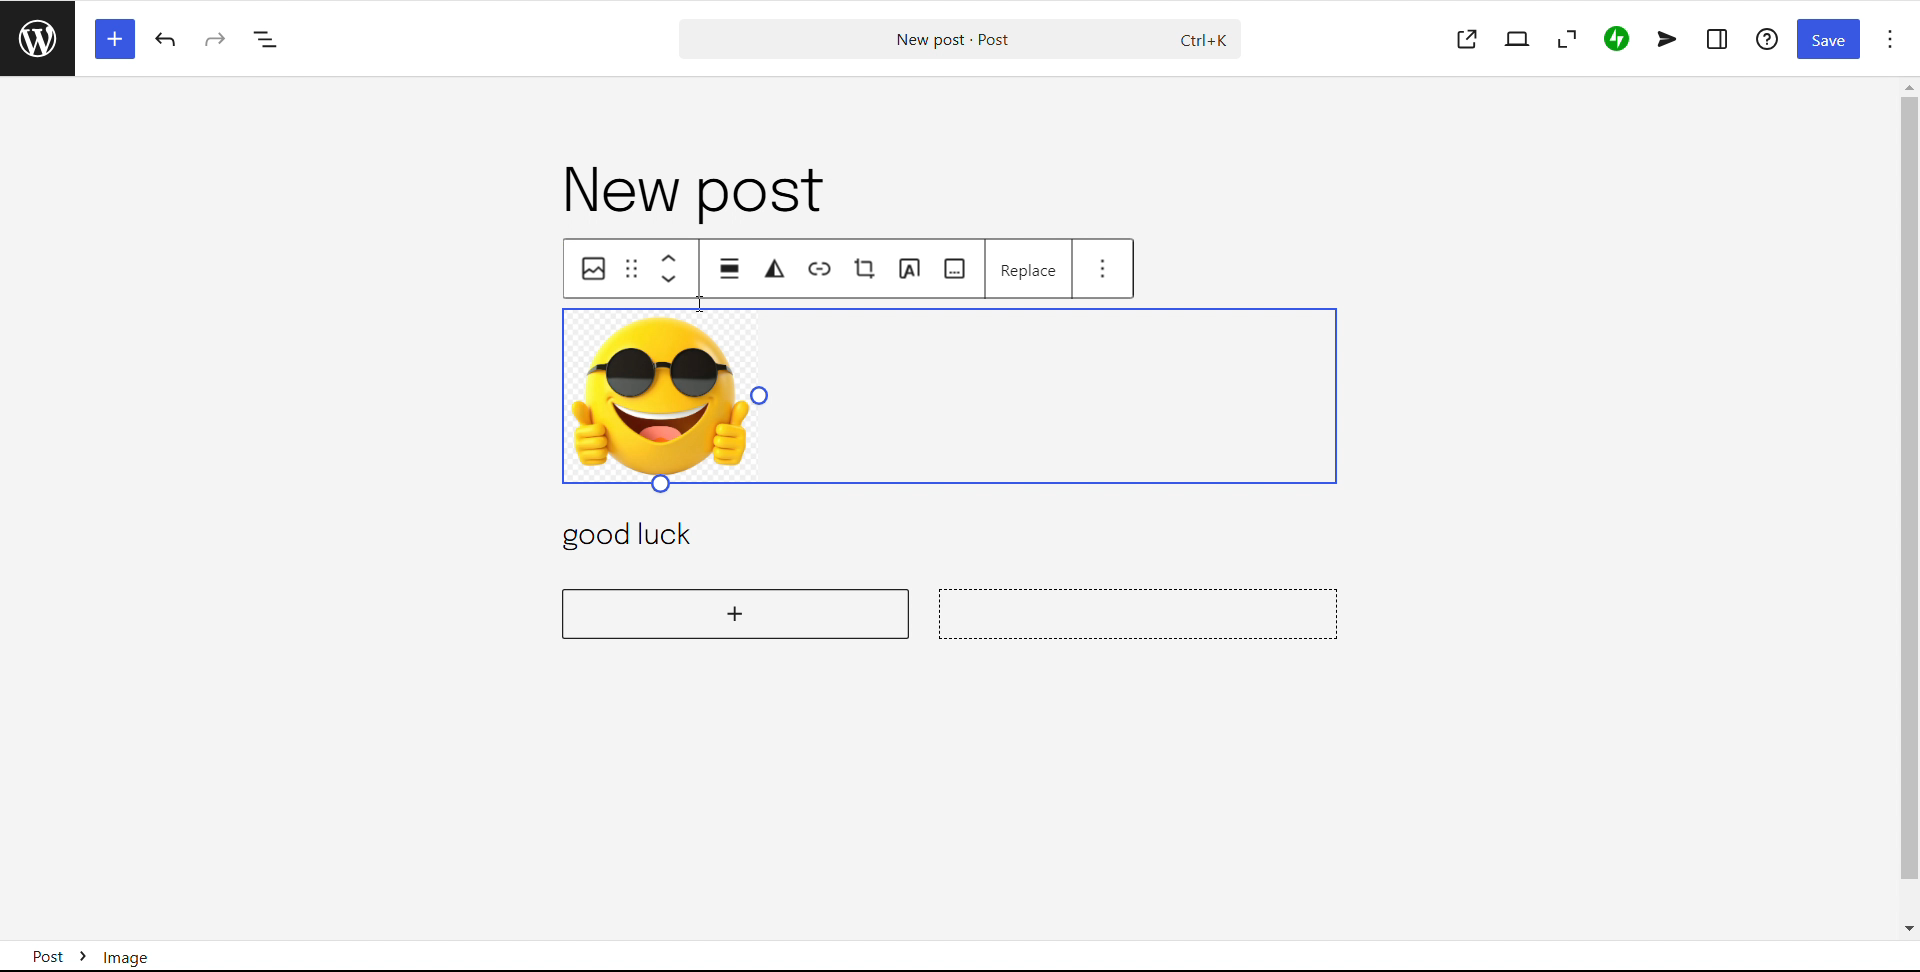 This screenshot has height=972, width=1920. Describe the element at coordinates (1141, 612) in the screenshot. I see `preview of new block` at that location.